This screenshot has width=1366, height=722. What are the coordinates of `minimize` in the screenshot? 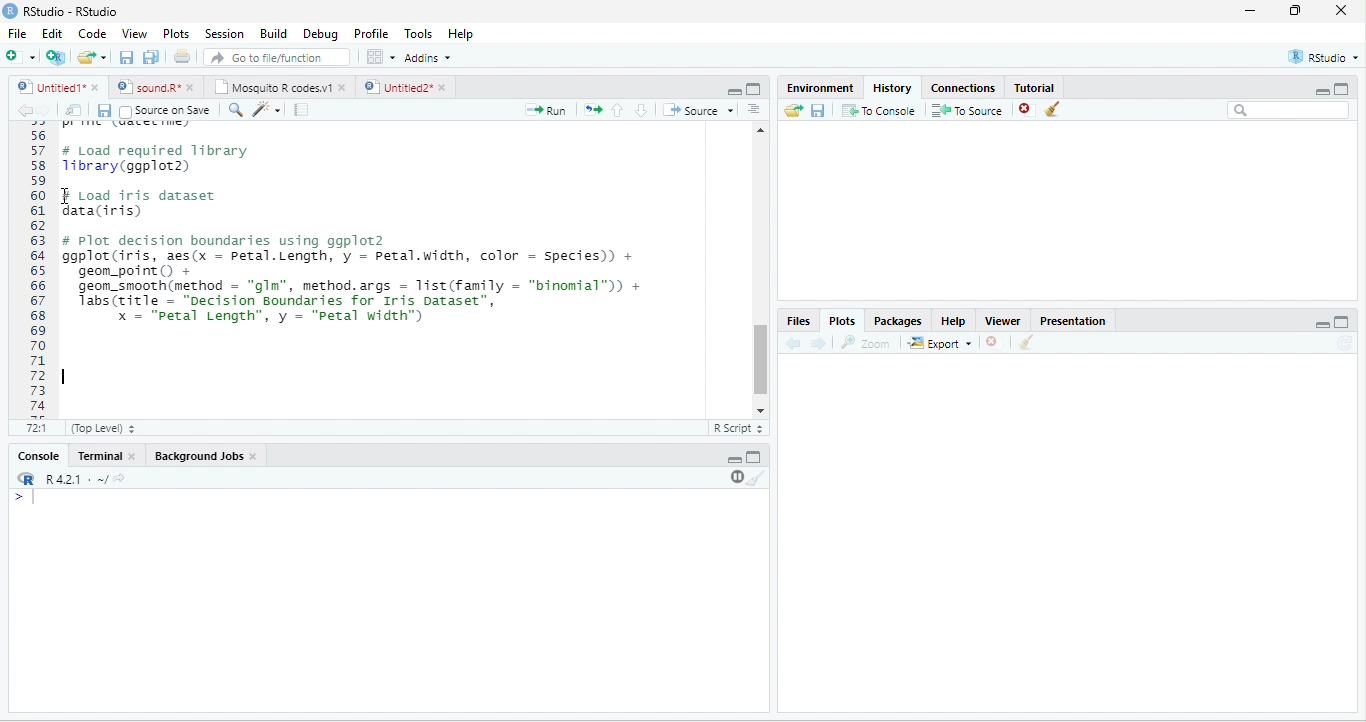 It's located at (1251, 10).